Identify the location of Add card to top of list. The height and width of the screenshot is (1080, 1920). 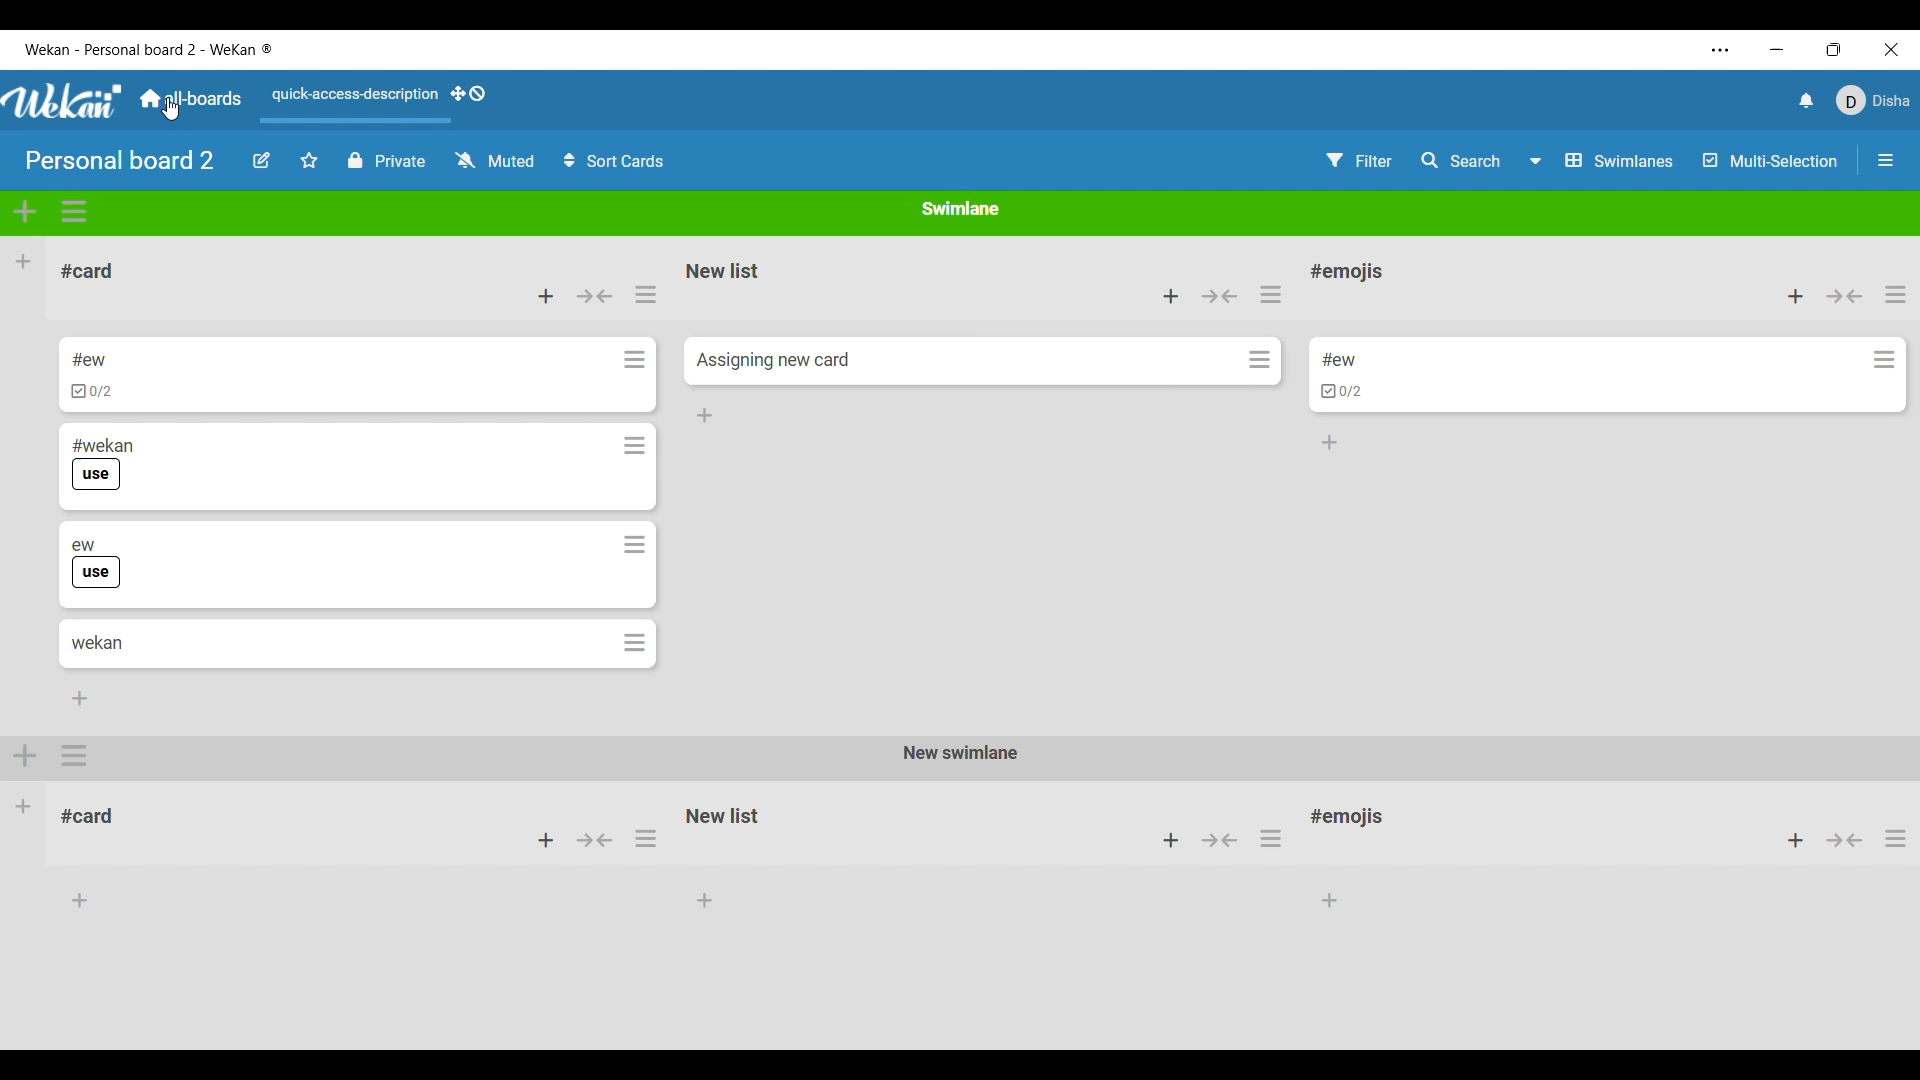
(546, 296).